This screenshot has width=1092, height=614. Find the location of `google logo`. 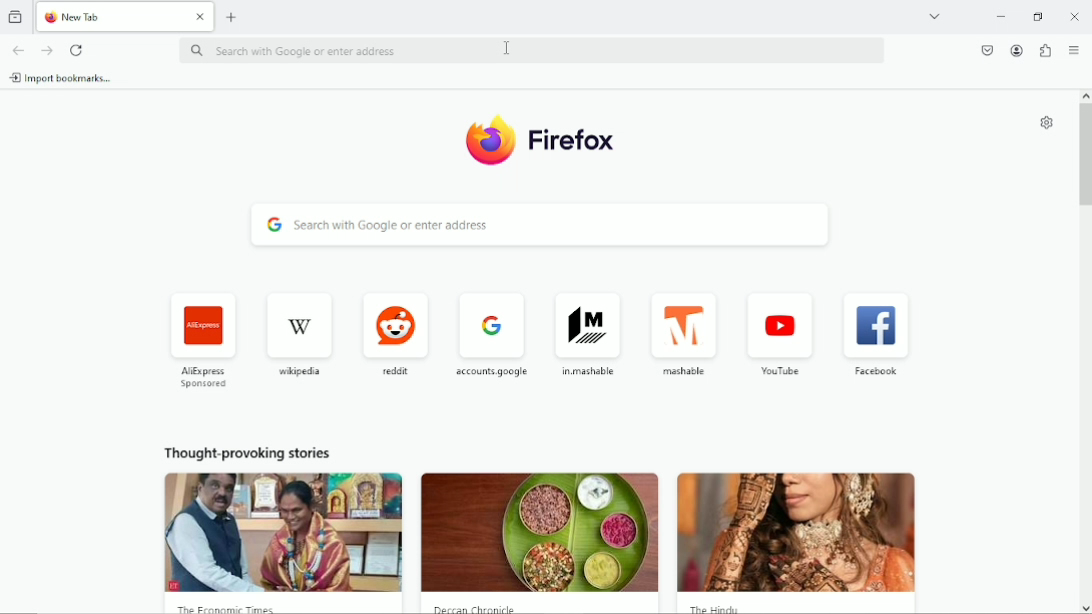

google logo is located at coordinates (273, 225).